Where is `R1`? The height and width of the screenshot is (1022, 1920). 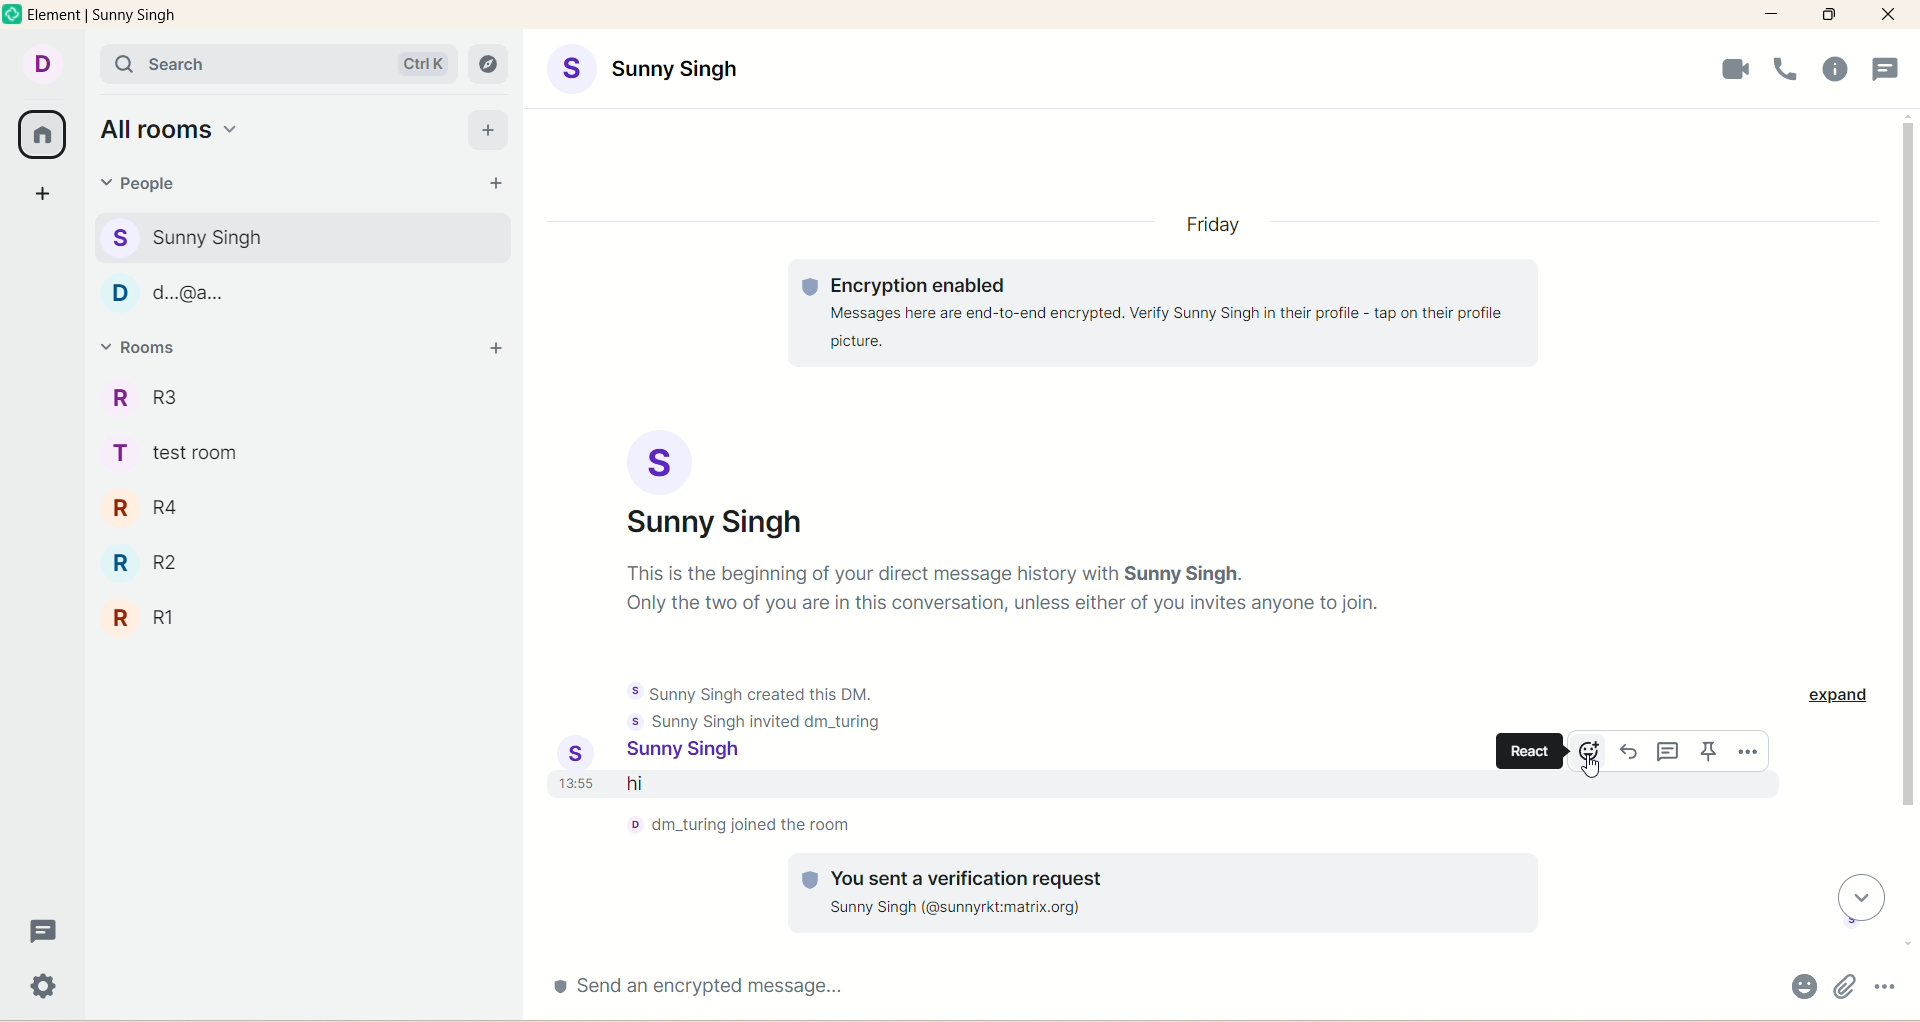 R1 is located at coordinates (177, 619).